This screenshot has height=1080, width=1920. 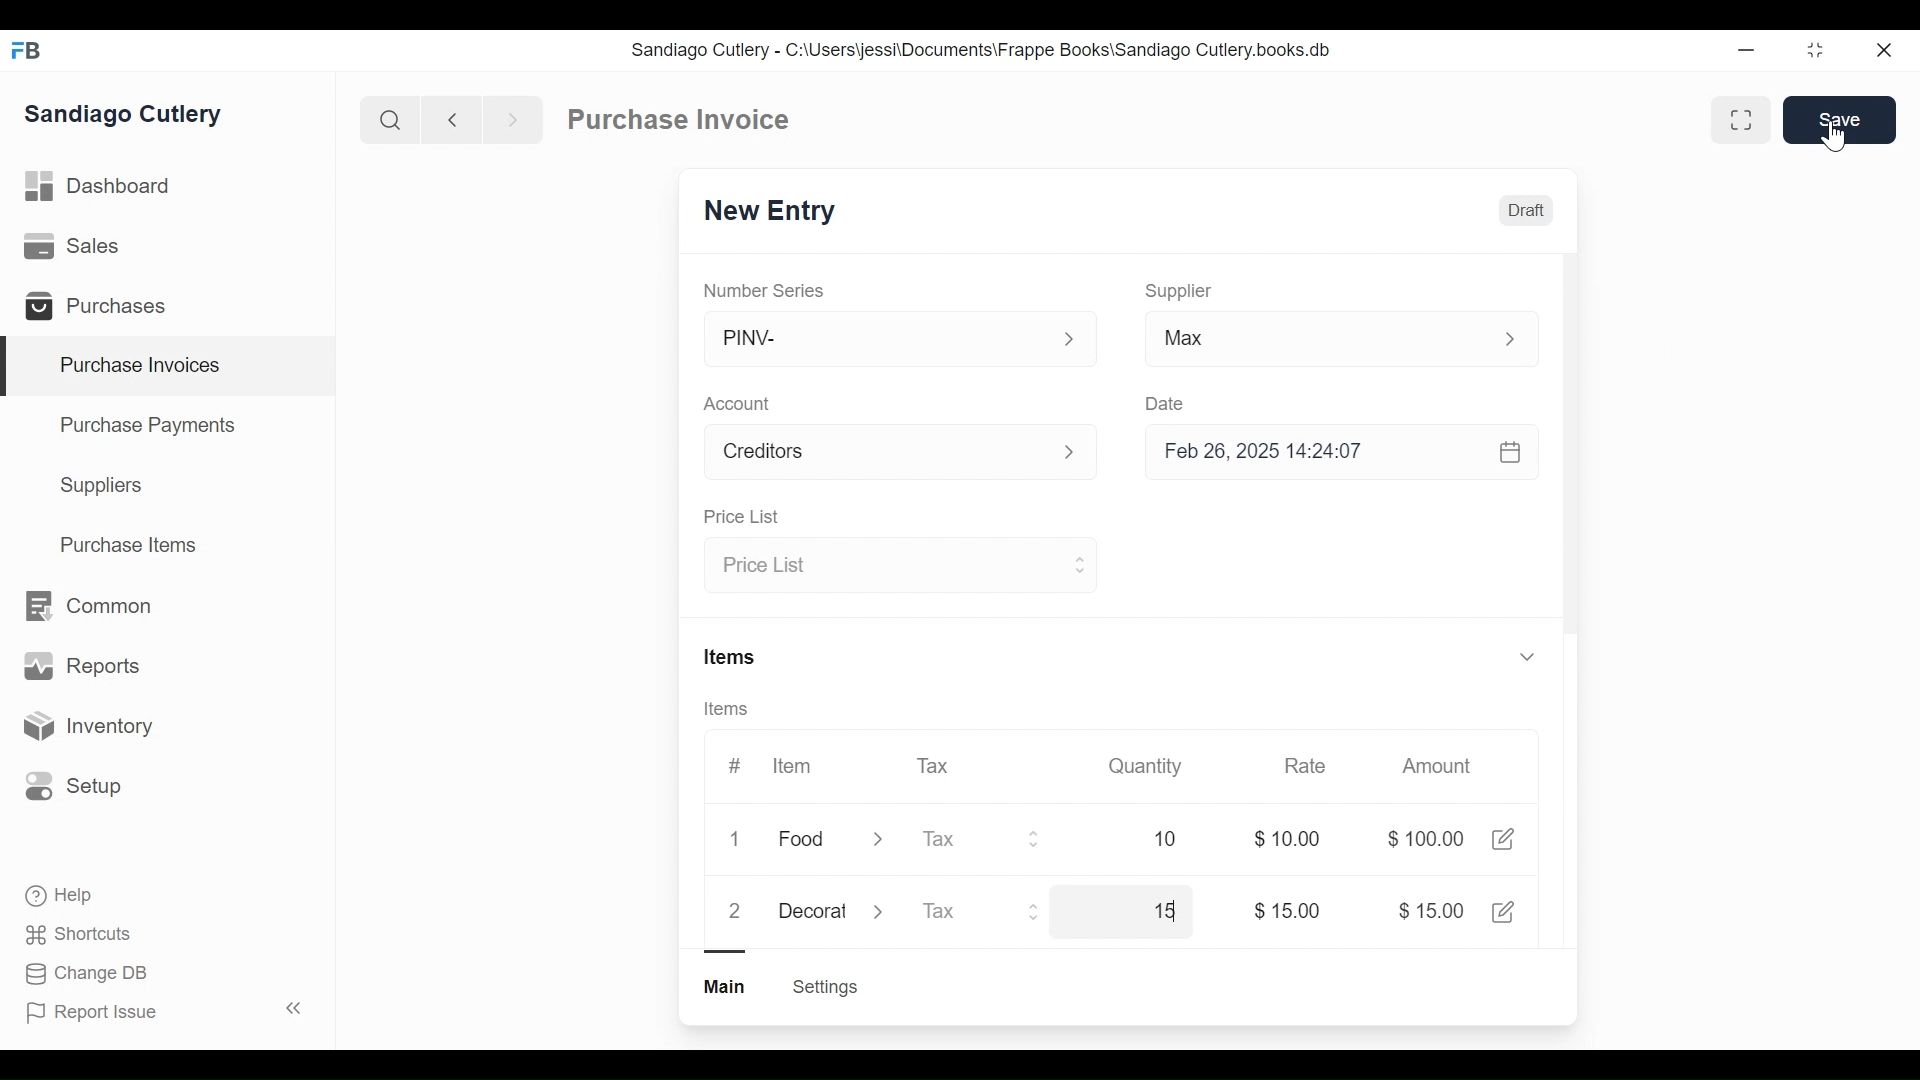 What do you see at coordinates (805, 841) in the screenshot?
I see `Food` at bounding box center [805, 841].